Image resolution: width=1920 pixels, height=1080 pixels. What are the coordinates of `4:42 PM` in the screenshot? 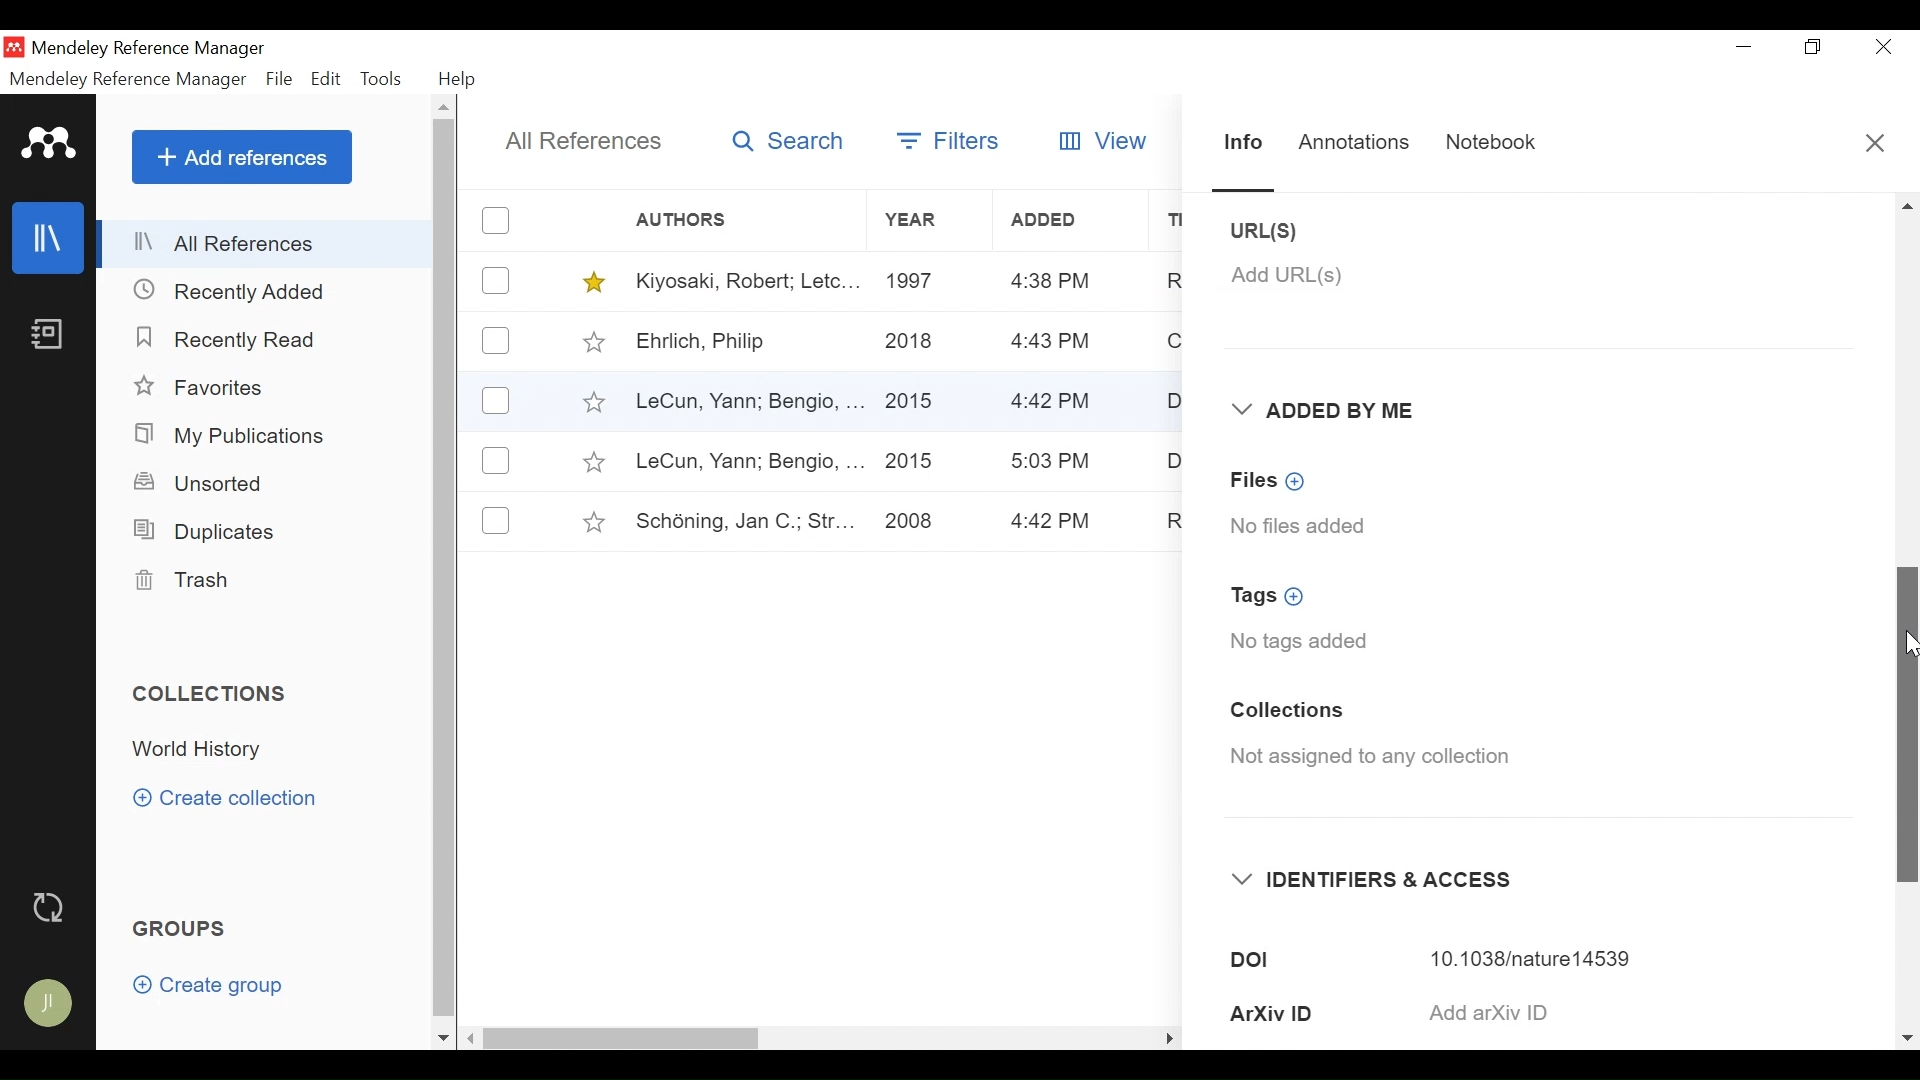 It's located at (1053, 403).